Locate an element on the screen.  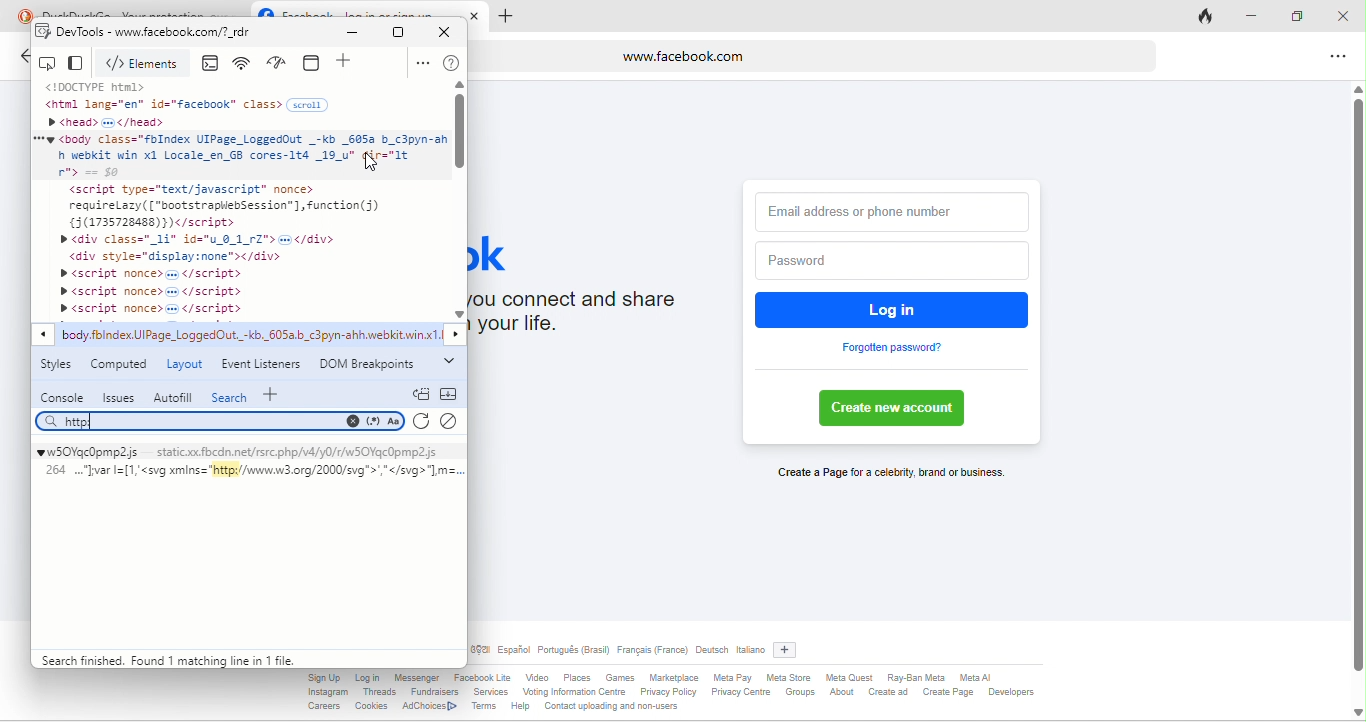
maximize is located at coordinates (1305, 18).